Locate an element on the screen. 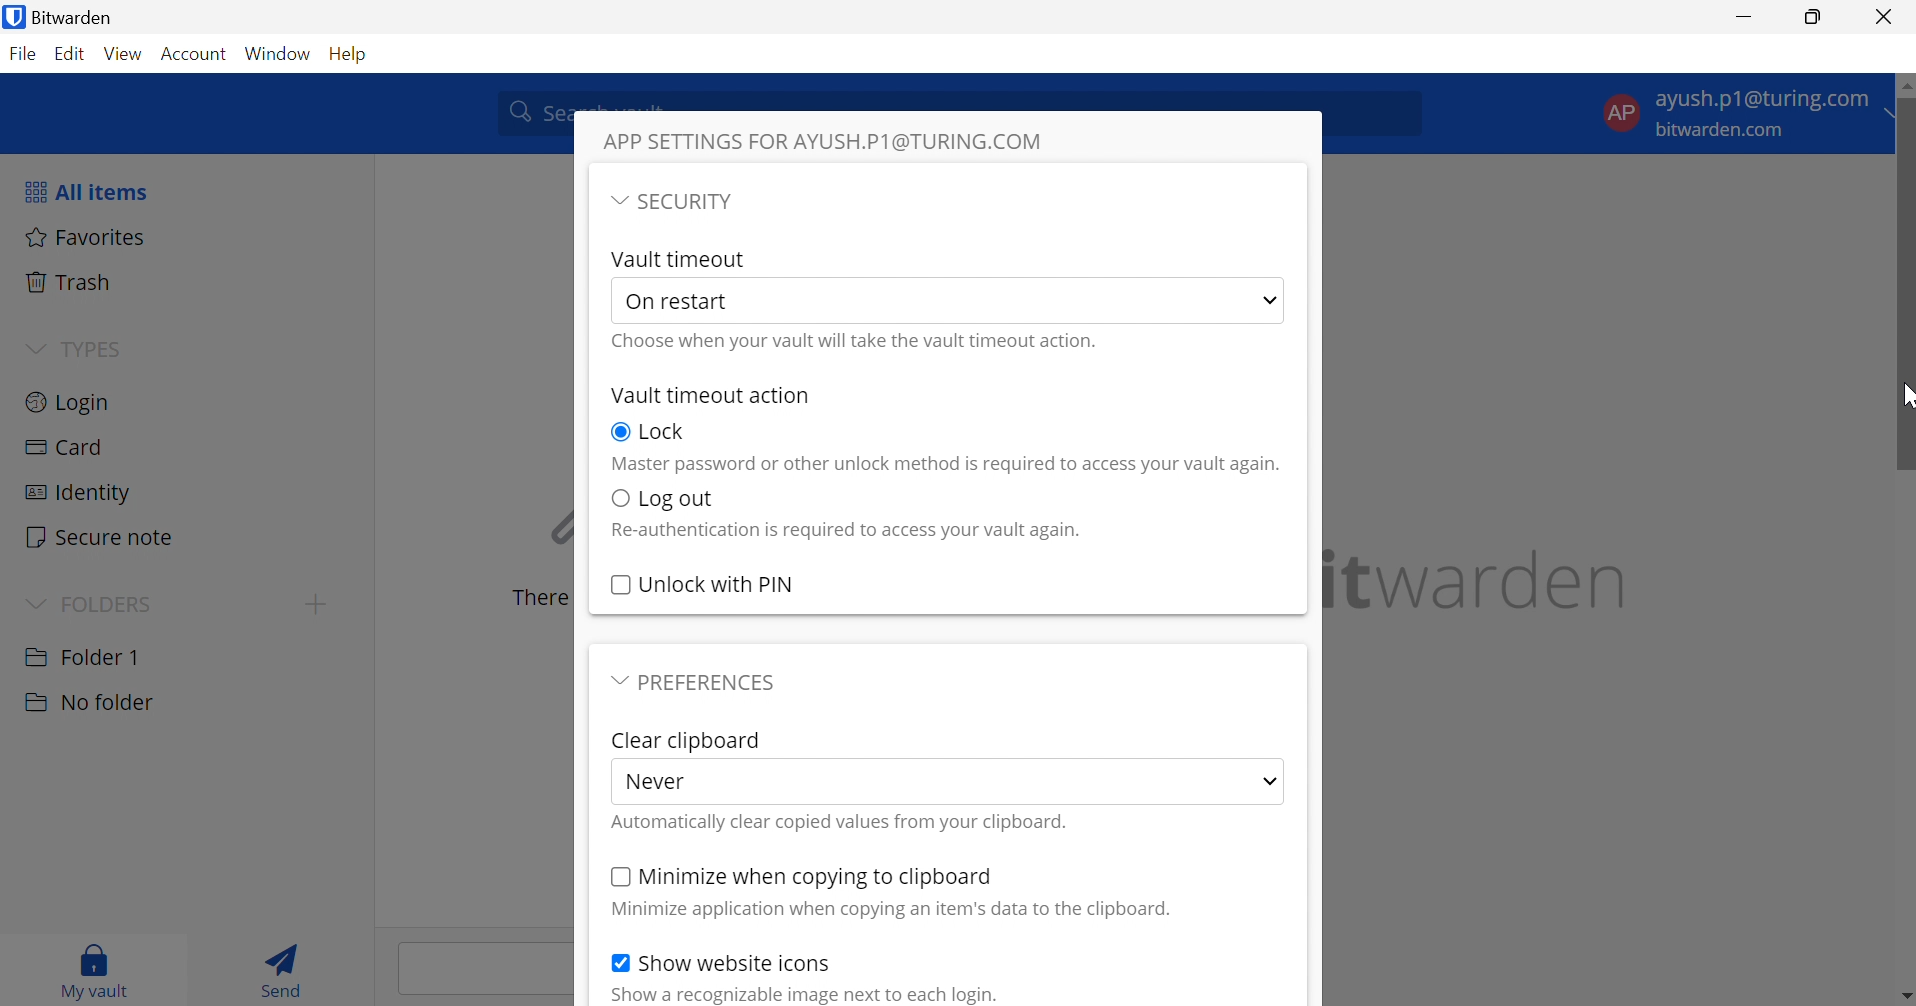  Search vault is located at coordinates (529, 111).